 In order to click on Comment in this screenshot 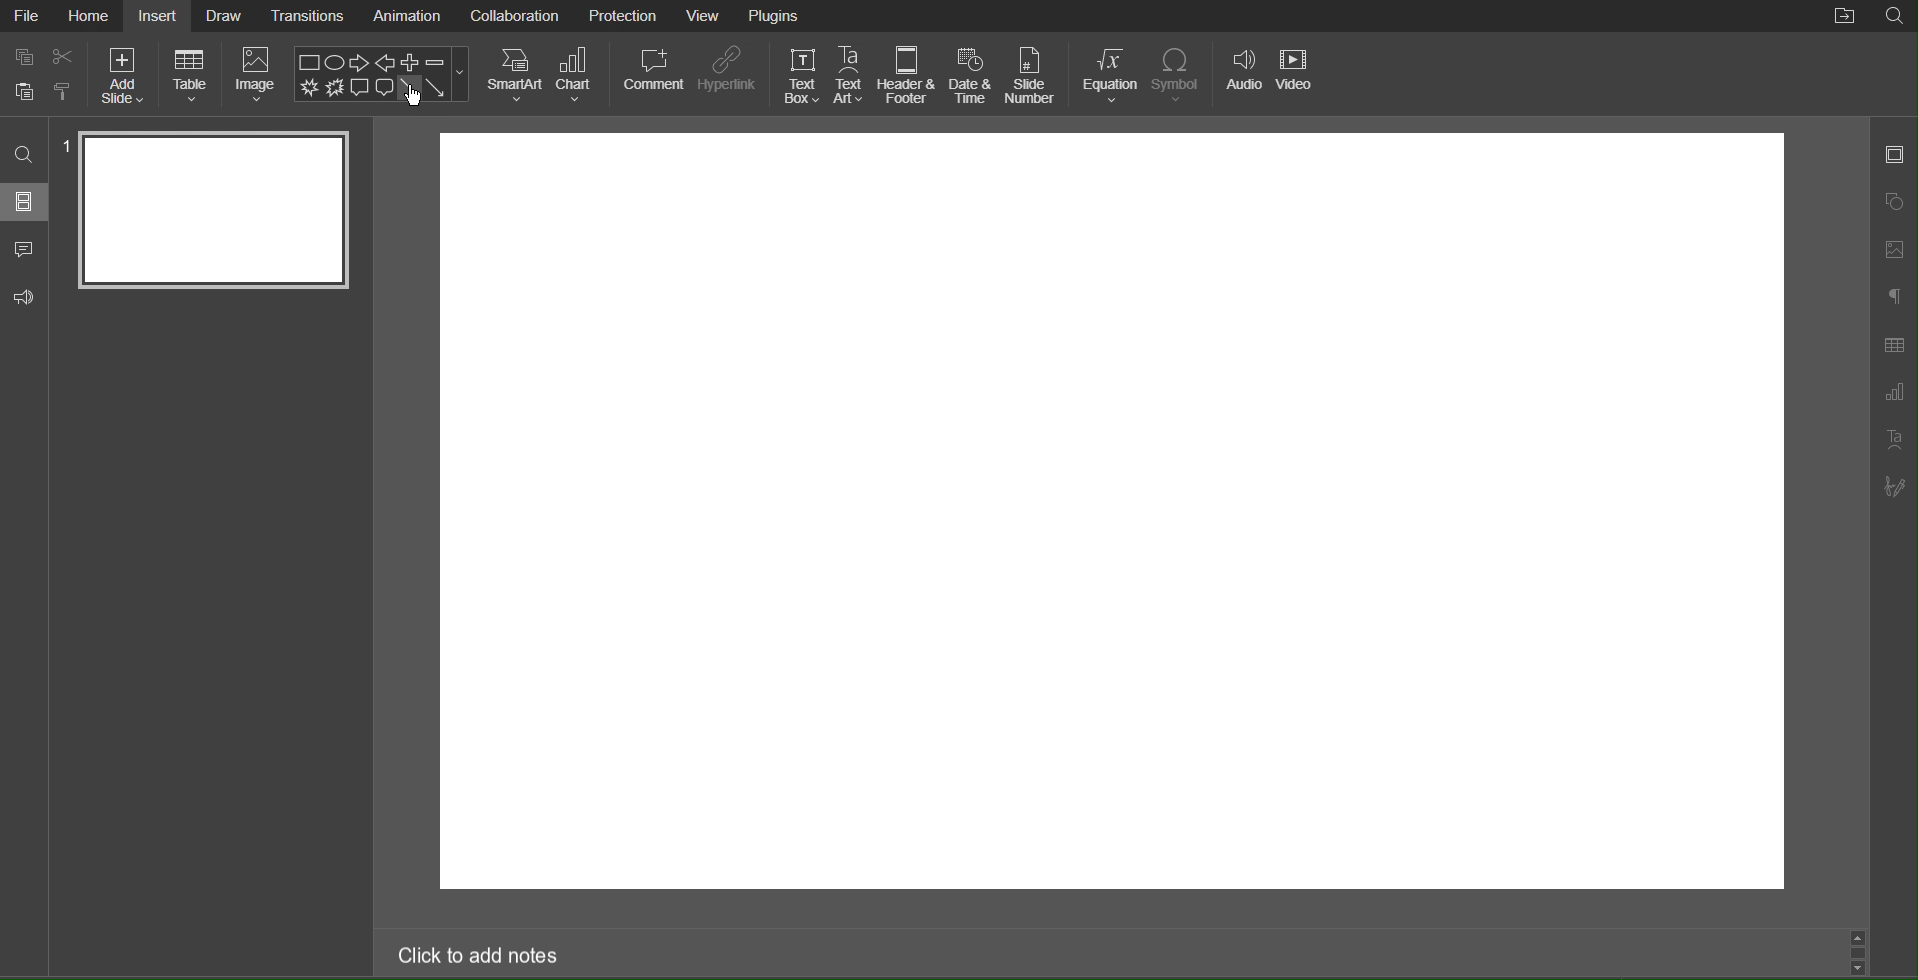, I will do `click(652, 75)`.